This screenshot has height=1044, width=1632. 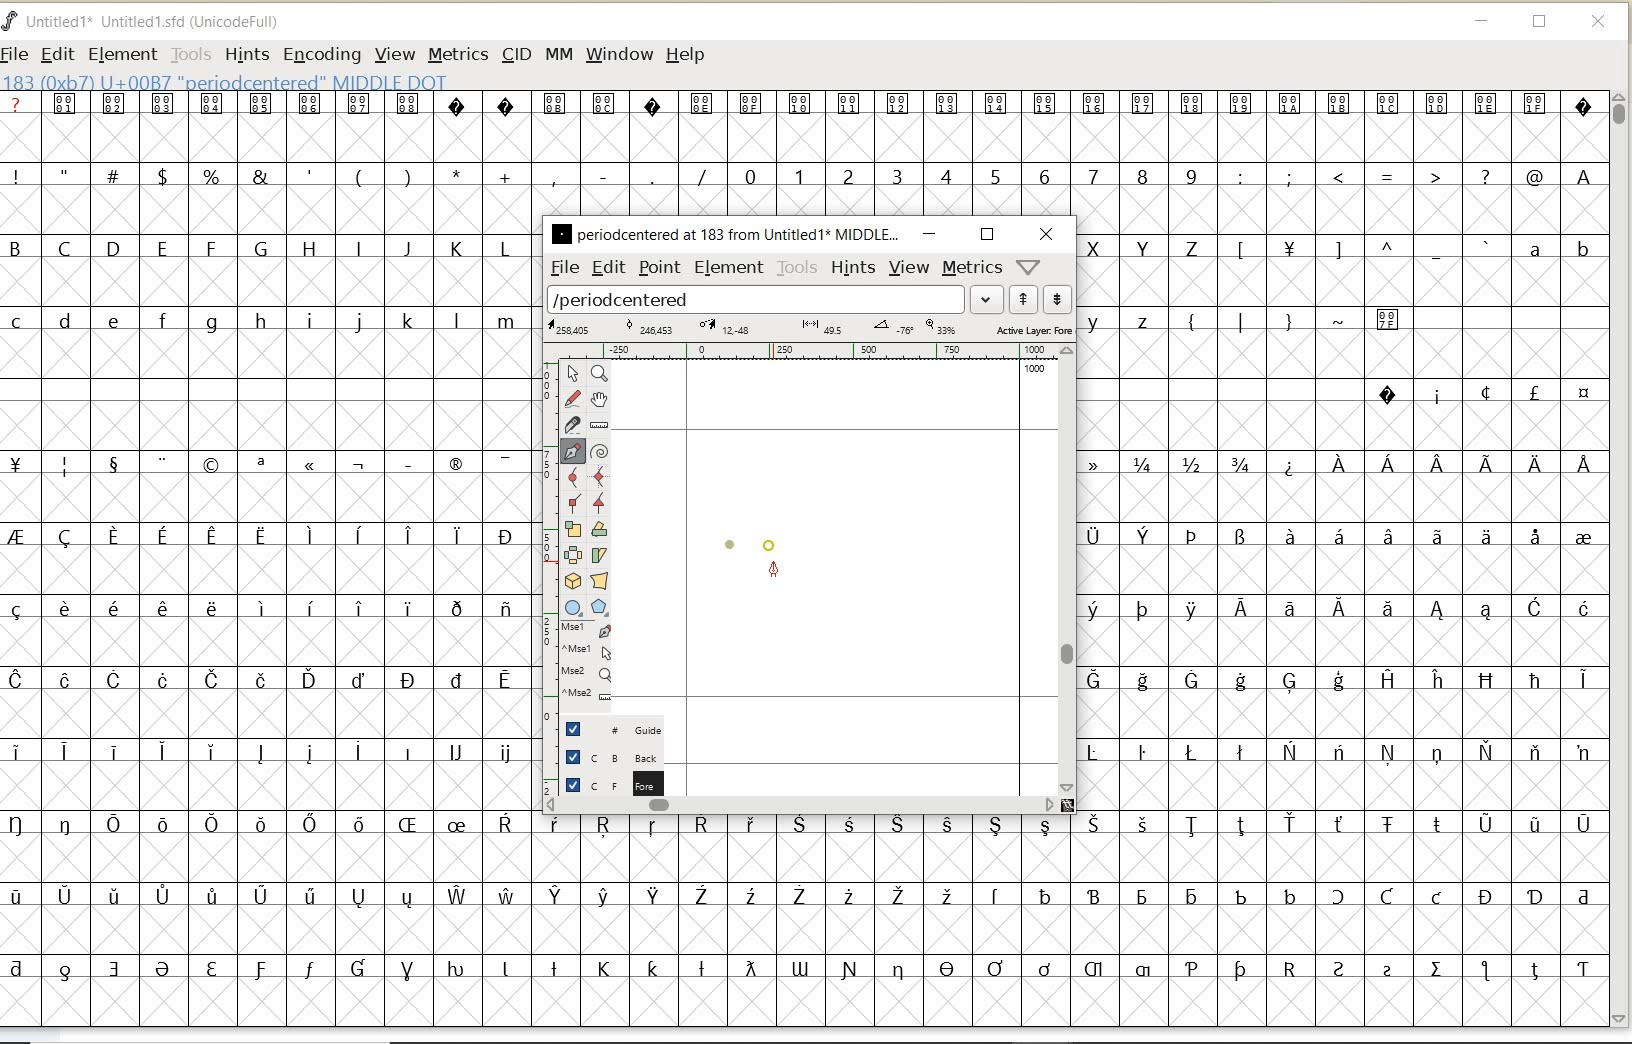 What do you see at coordinates (245, 54) in the screenshot?
I see `HINTS` at bounding box center [245, 54].